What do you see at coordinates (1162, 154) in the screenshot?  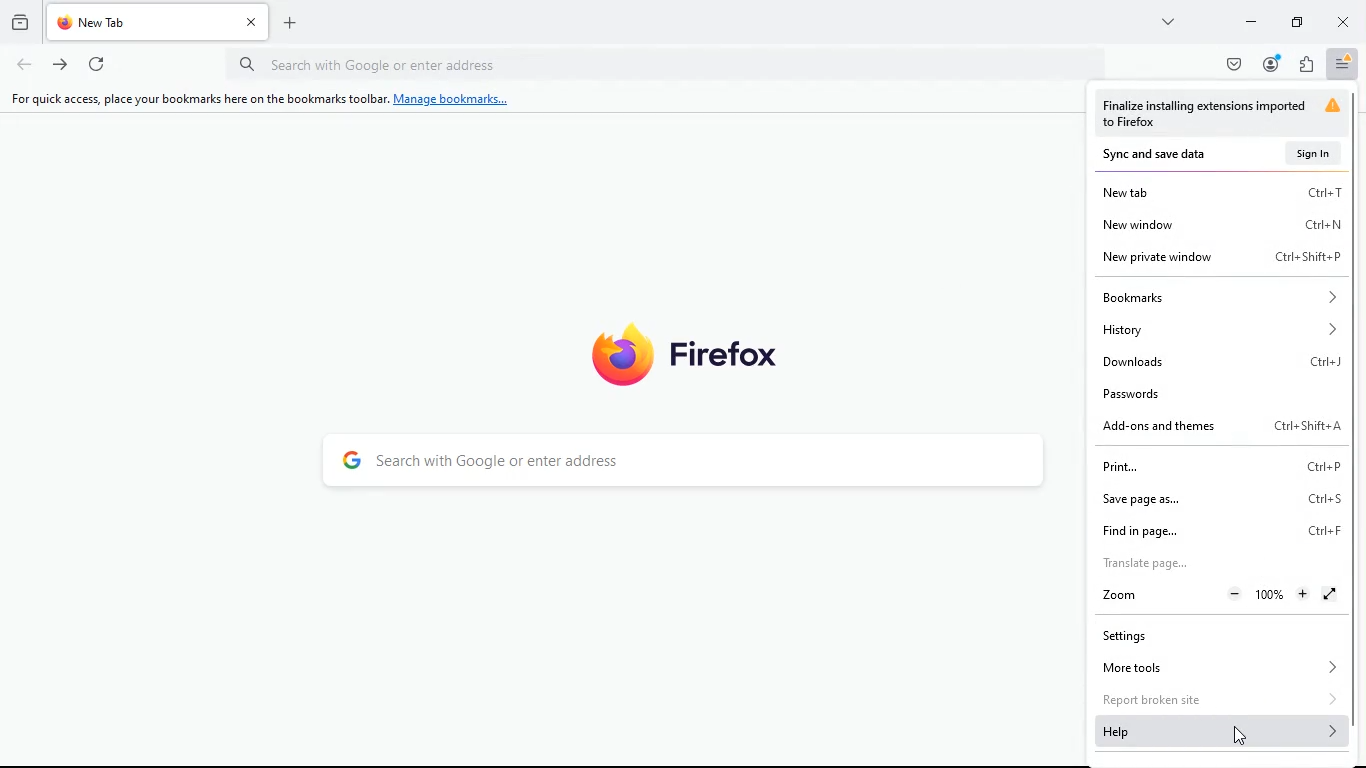 I see `sync and save data` at bounding box center [1162, 154].